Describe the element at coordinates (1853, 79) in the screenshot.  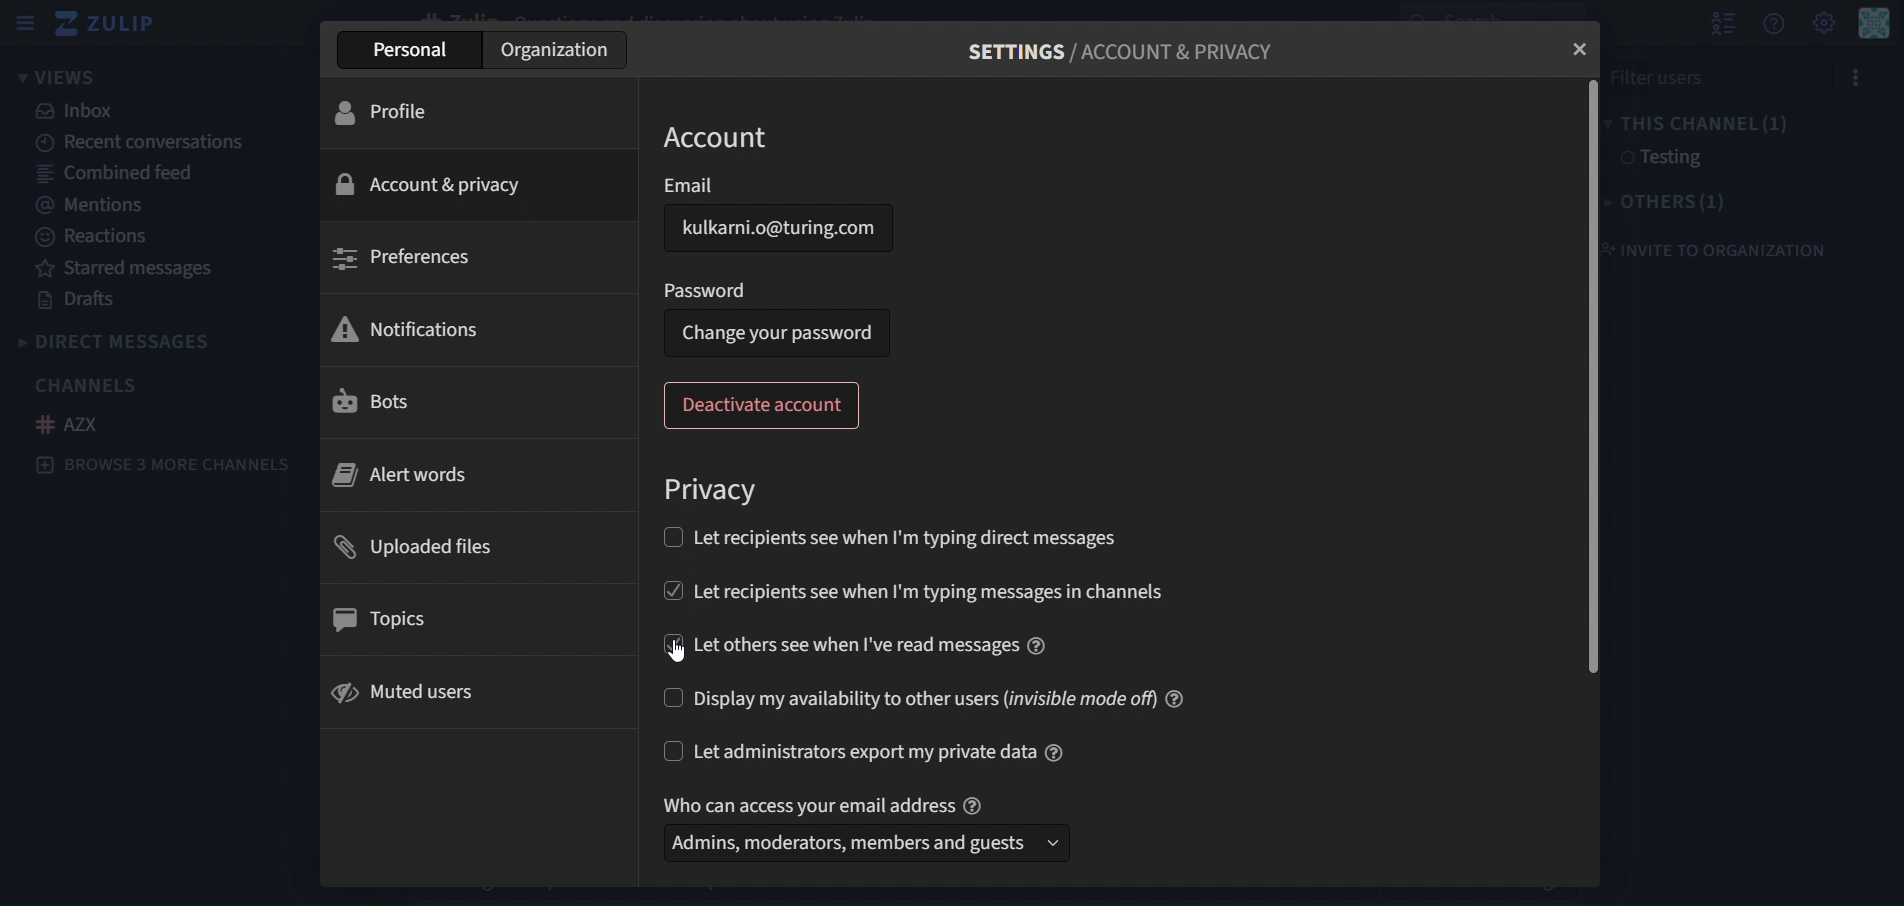
I see `menu` at that location.